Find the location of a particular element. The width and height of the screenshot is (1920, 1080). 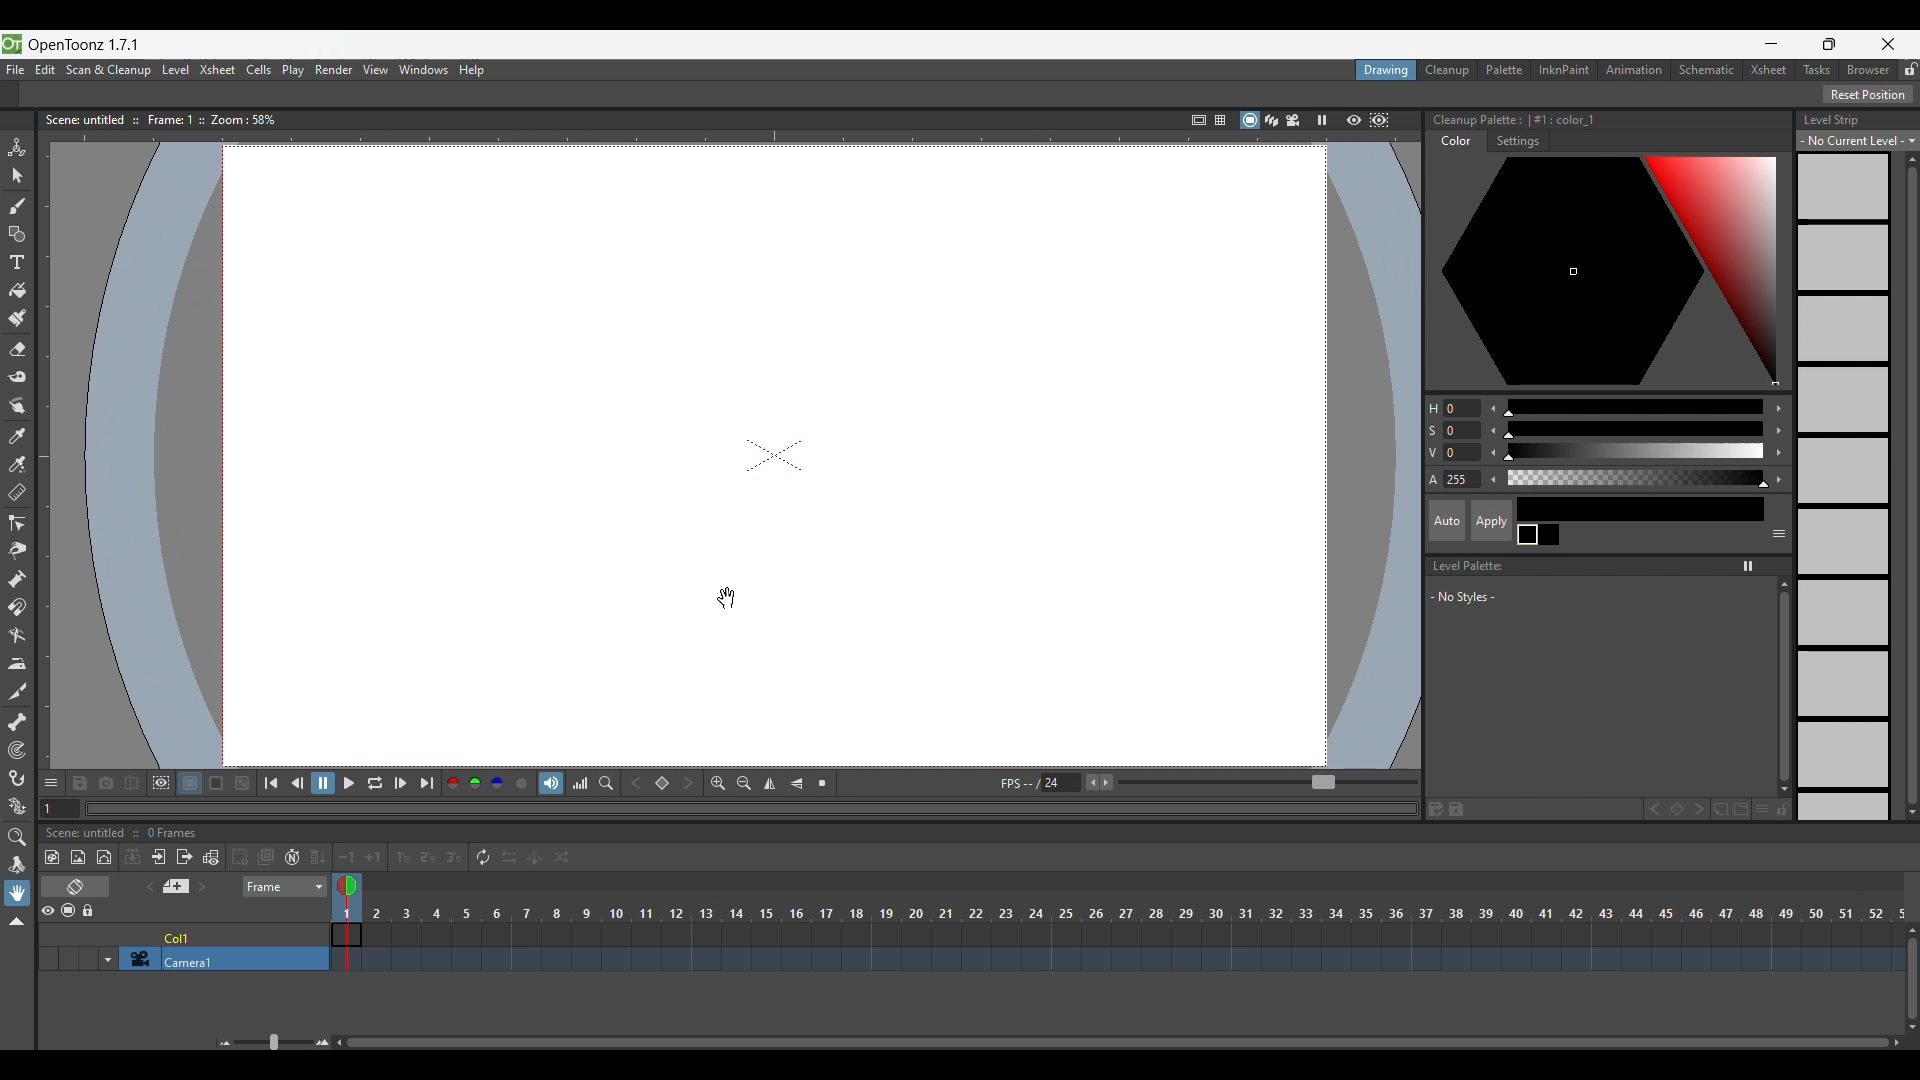

Decrease color modification is located at coordinates (1492, 443).